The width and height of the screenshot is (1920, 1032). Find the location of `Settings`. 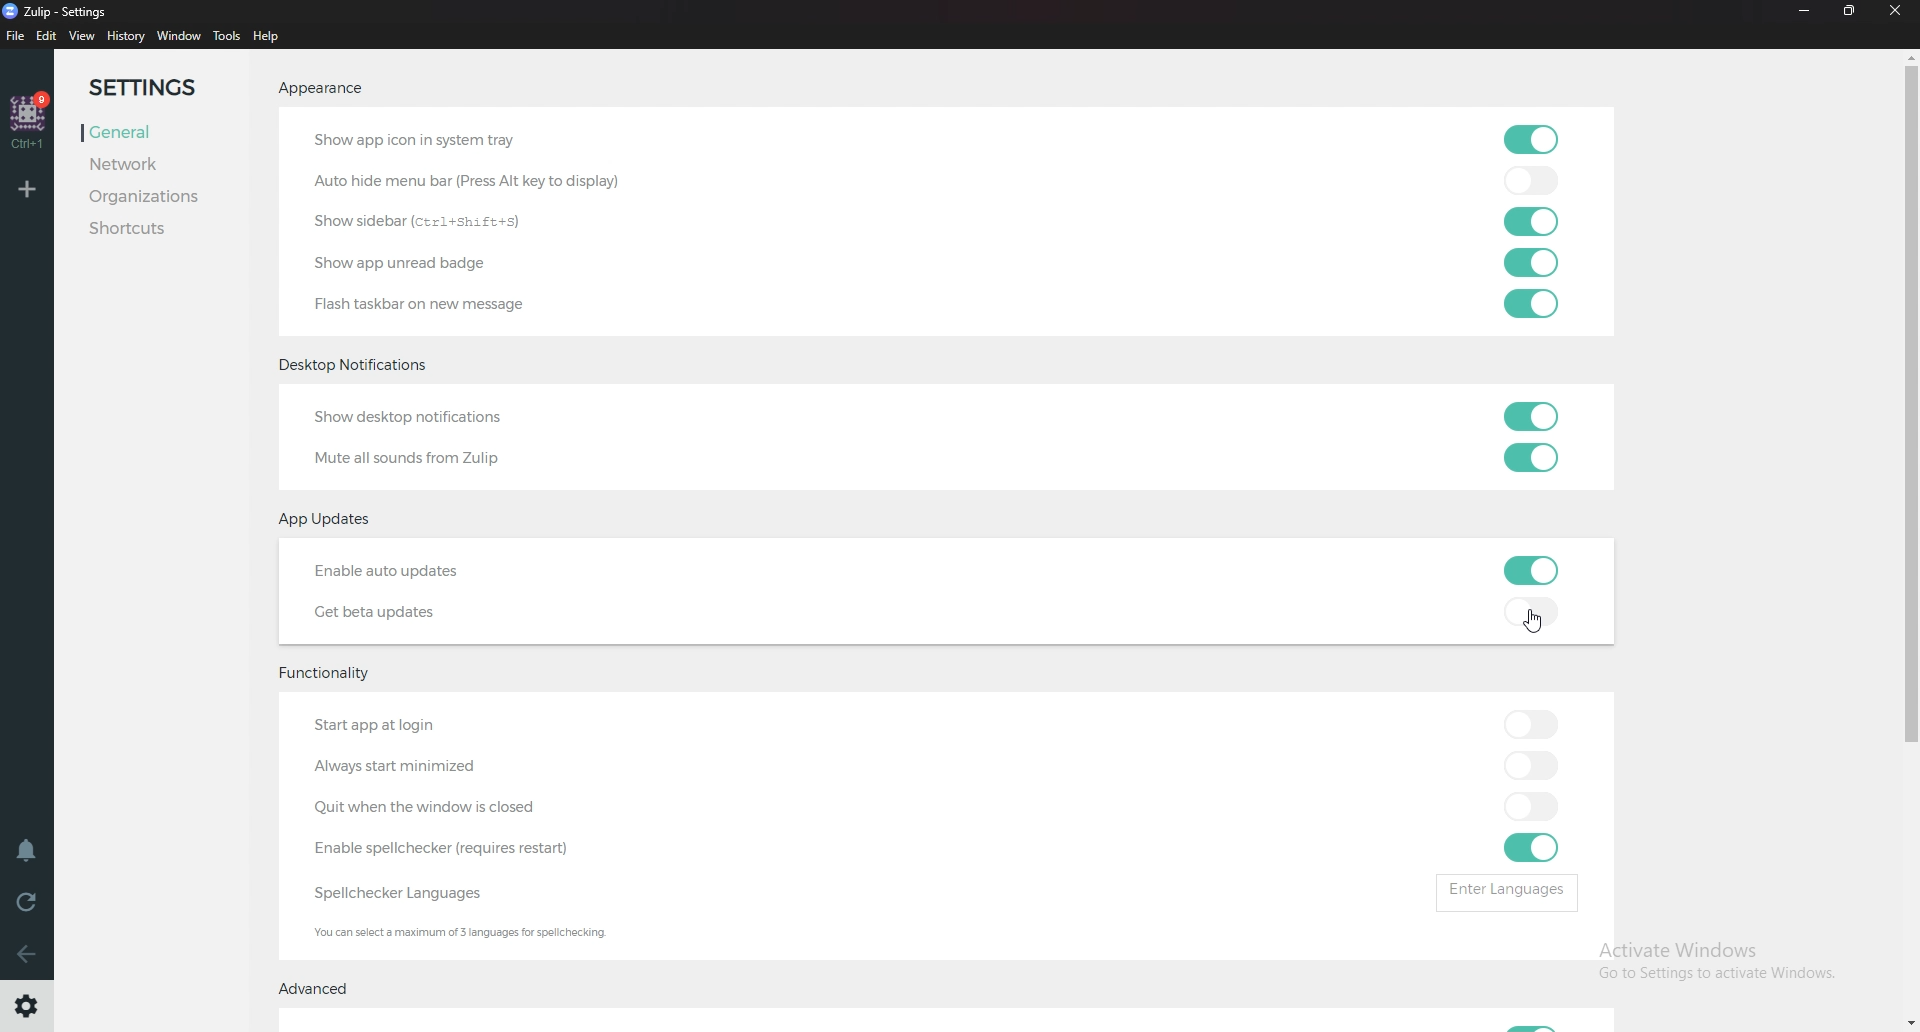

Settings is located at coordinates (165, 83).